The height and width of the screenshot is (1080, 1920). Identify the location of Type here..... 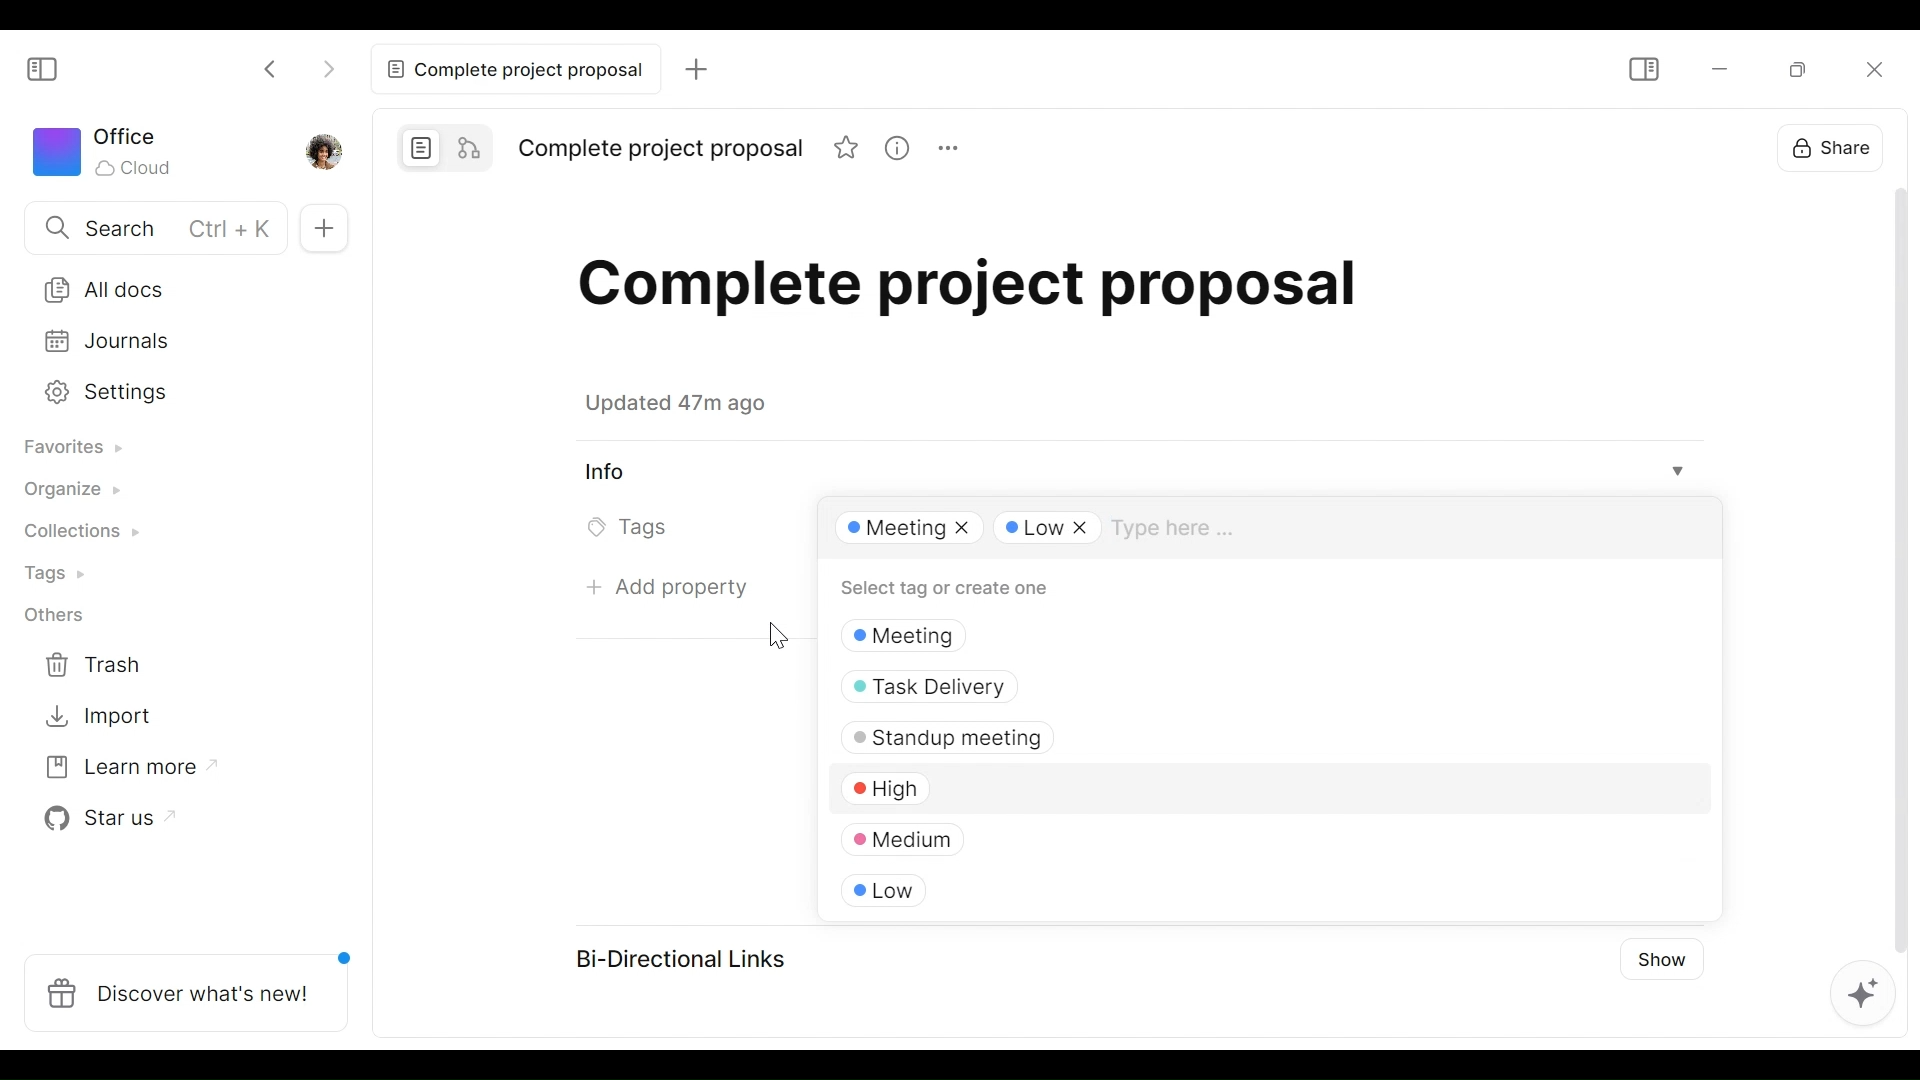
(1184, 529).